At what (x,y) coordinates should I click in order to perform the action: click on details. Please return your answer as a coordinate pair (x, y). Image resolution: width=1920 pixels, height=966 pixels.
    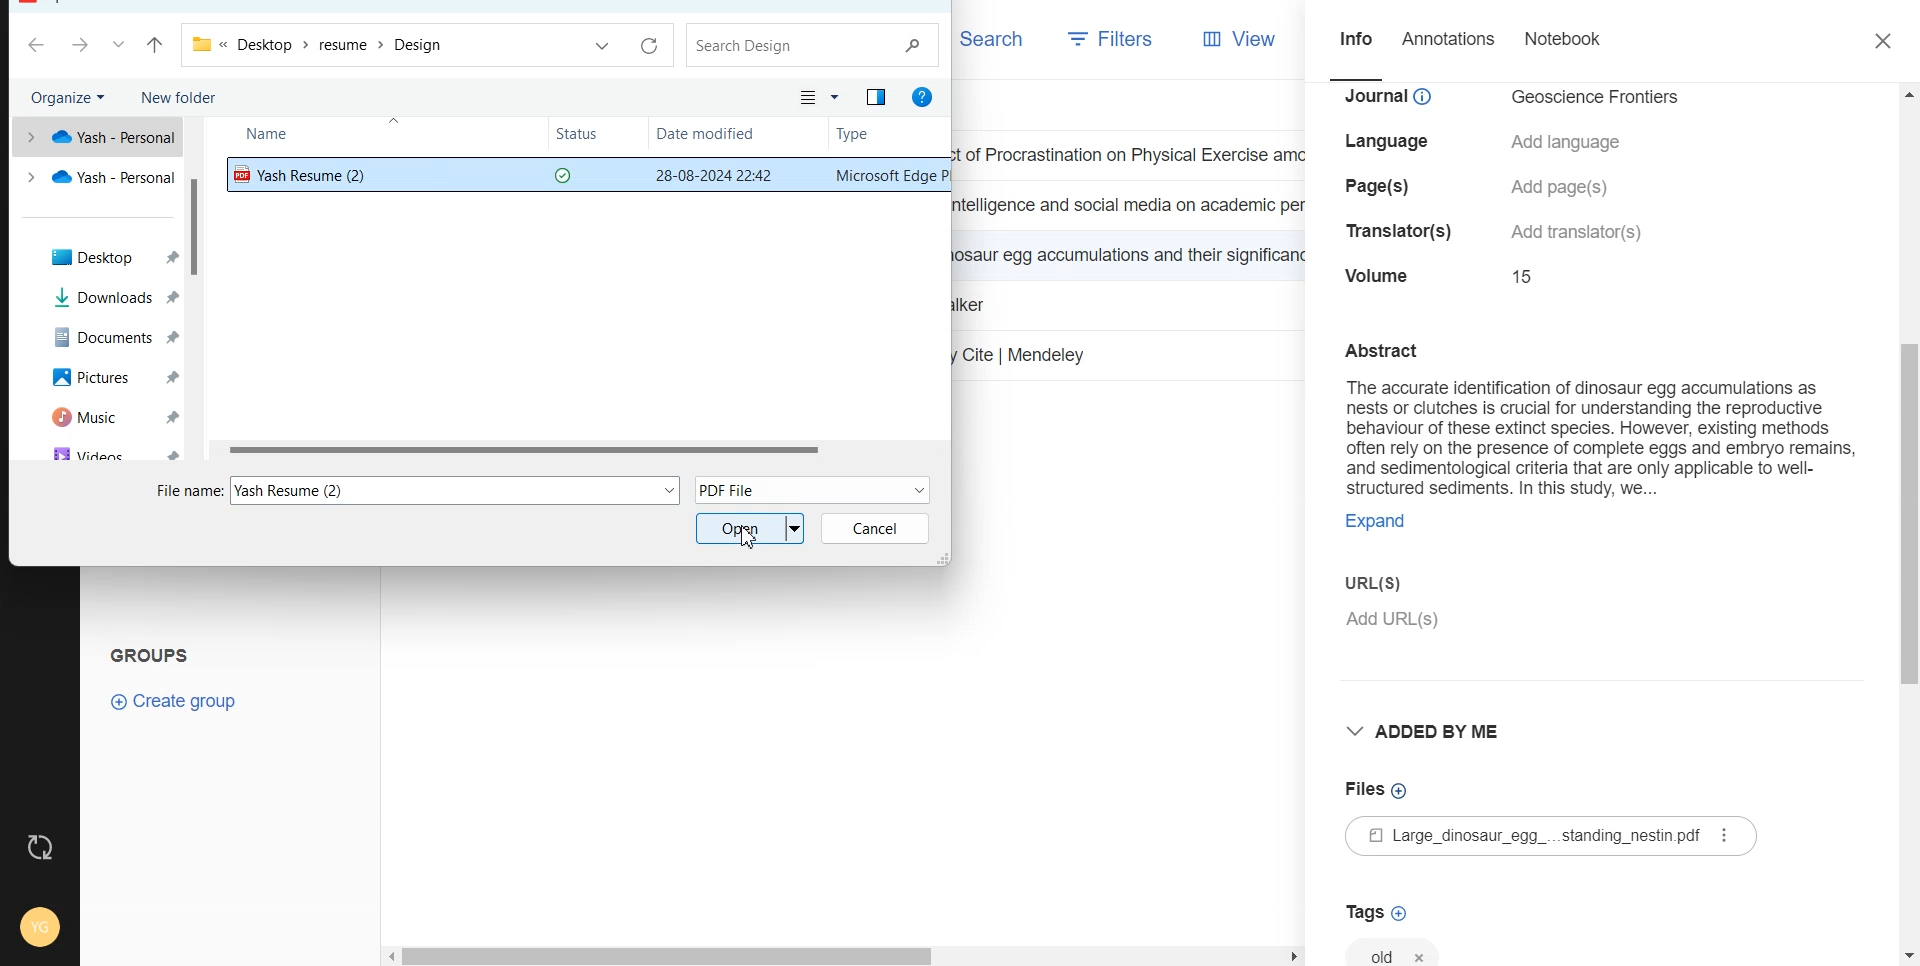
    Looking at the image, I should click on (1395, 99).